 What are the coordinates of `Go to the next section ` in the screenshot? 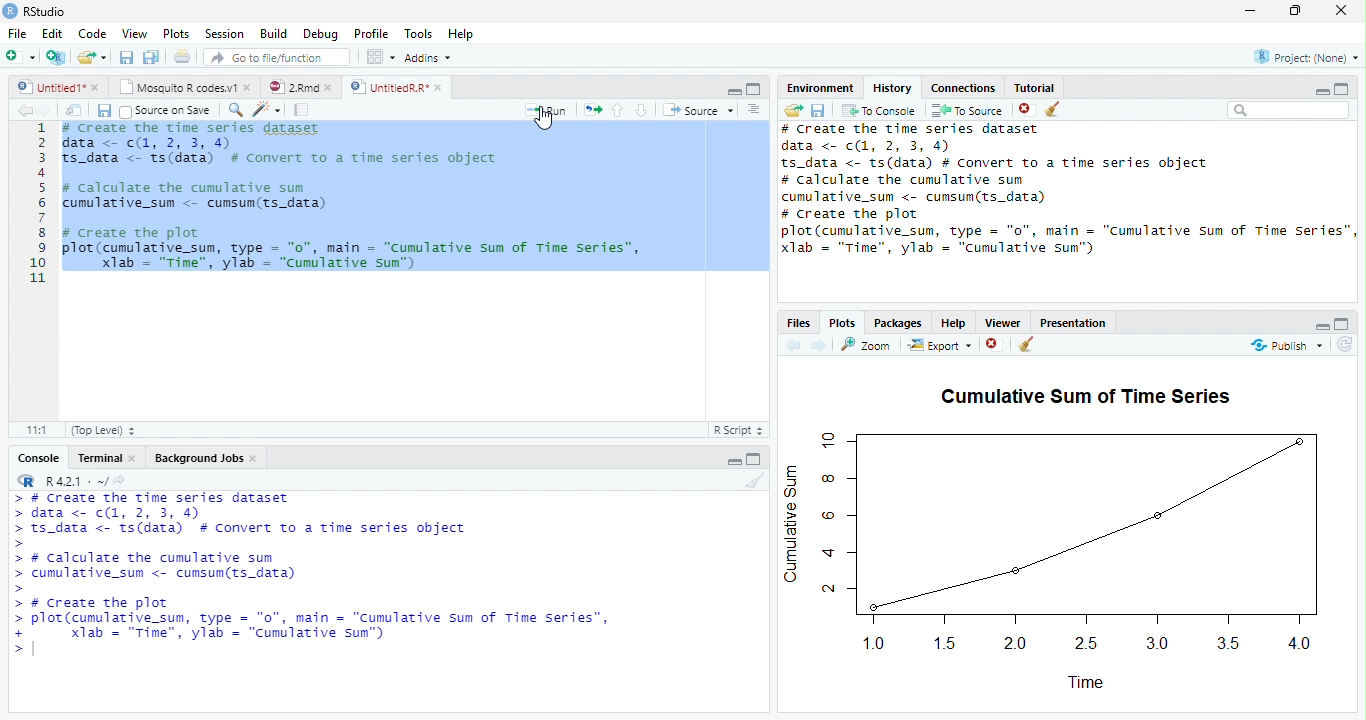 It's located at (642, 112).